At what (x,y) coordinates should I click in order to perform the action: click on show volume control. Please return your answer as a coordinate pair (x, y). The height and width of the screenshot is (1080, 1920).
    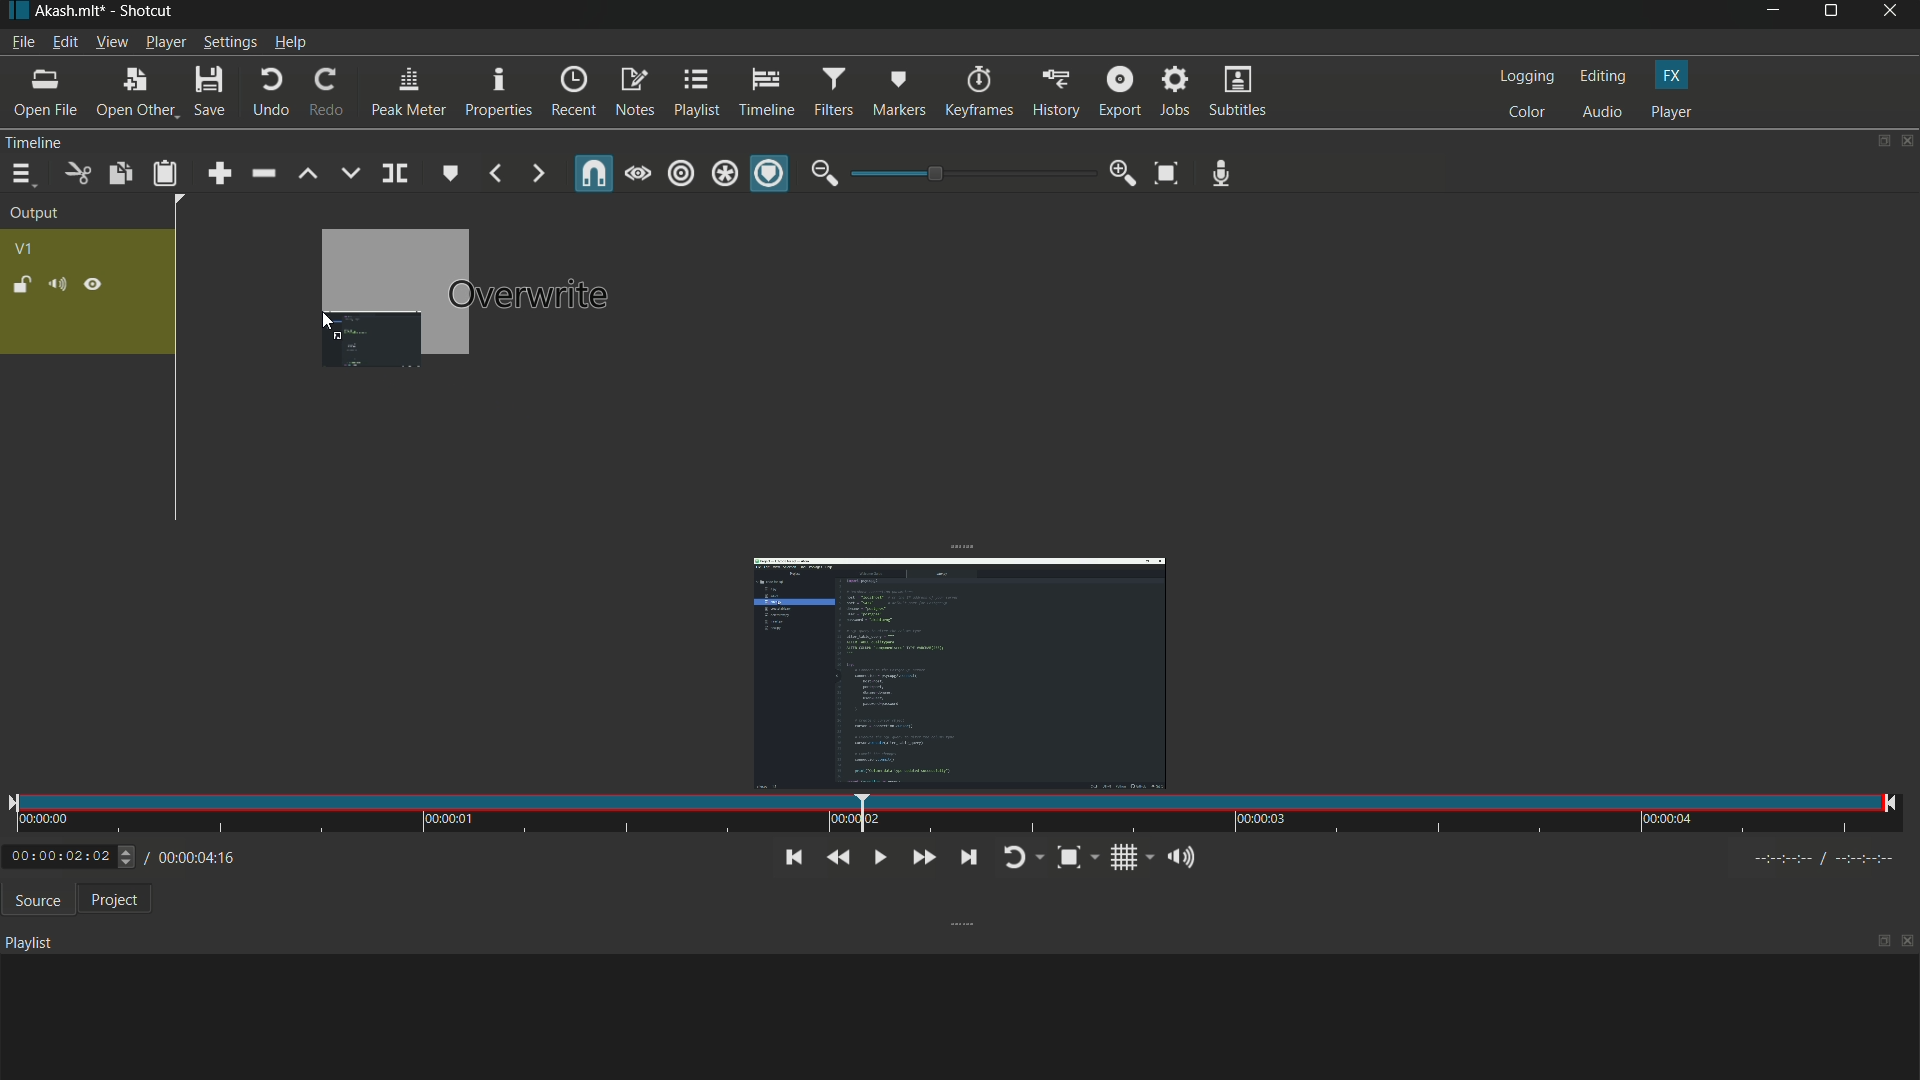
    Looking at the image, I should click on (1185, 856).